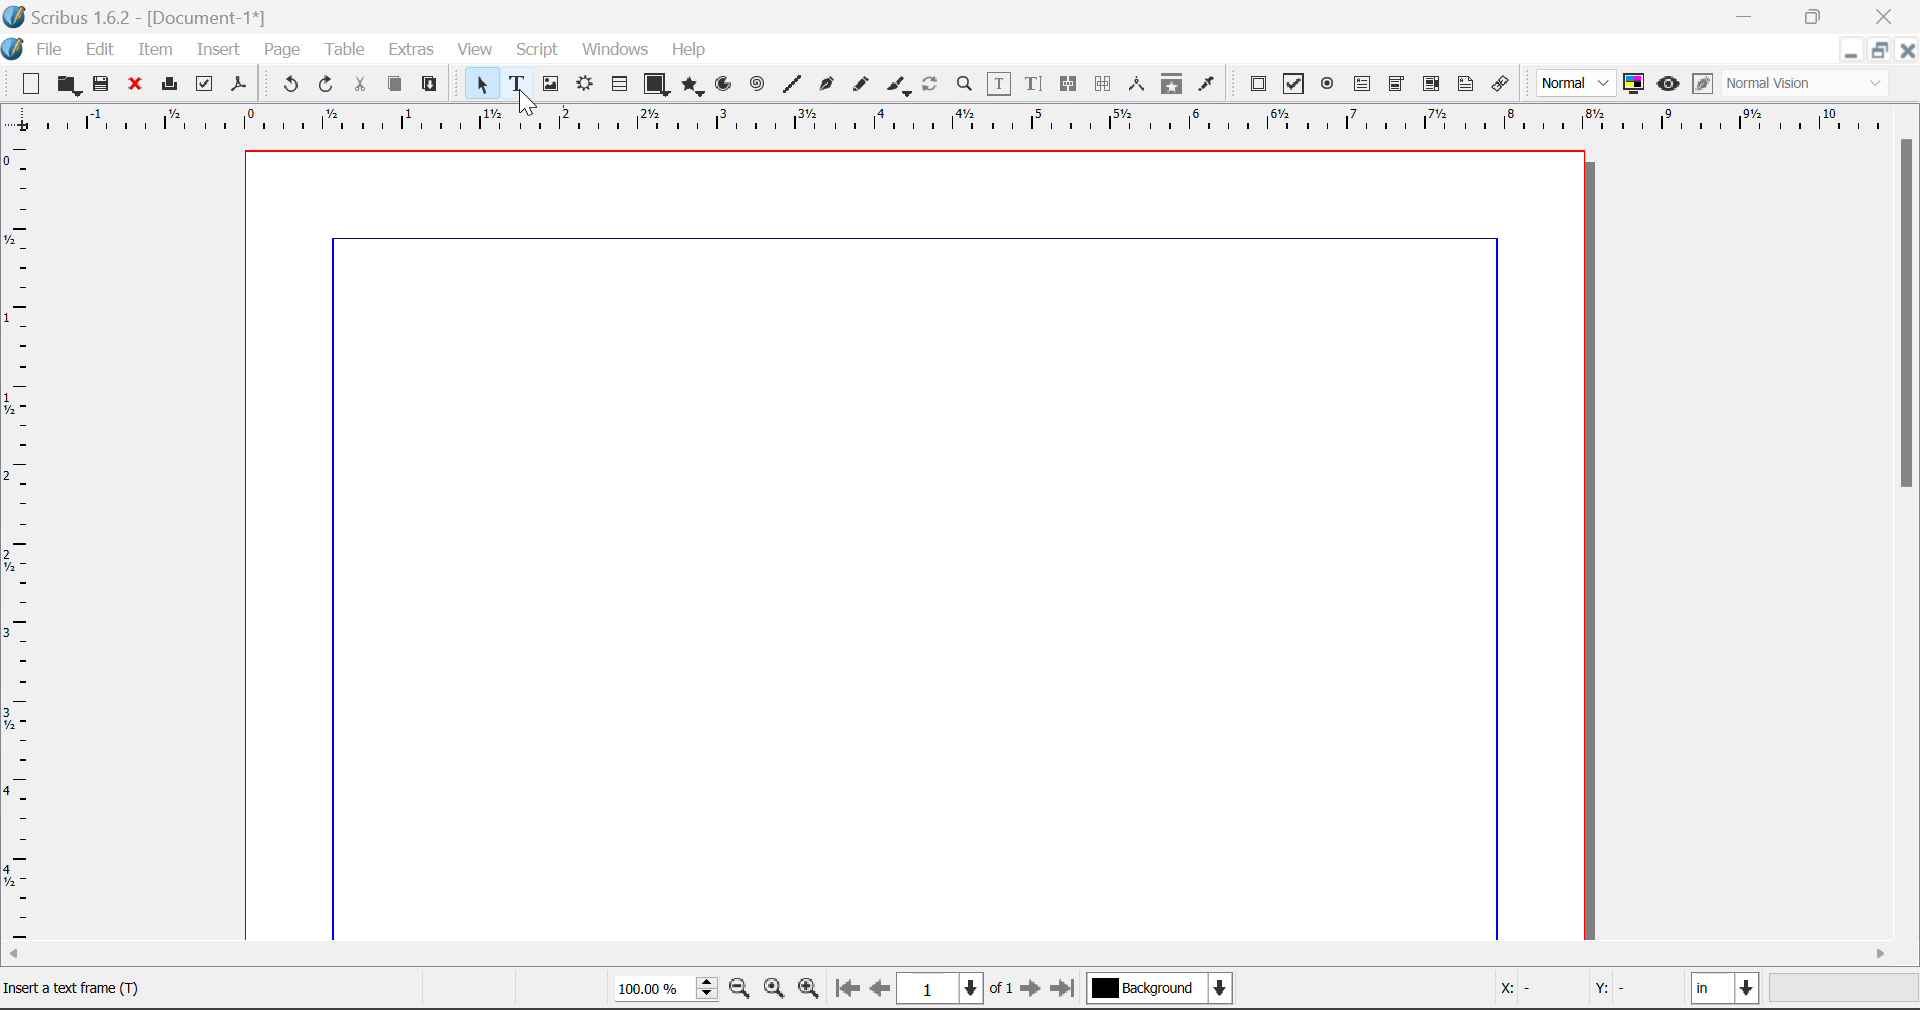 This screenshot has width=1920, height=1010. What do you see at coordinates (1886, 16) in the screenshot?
I see `Close` at bounding box center [1886, 16].